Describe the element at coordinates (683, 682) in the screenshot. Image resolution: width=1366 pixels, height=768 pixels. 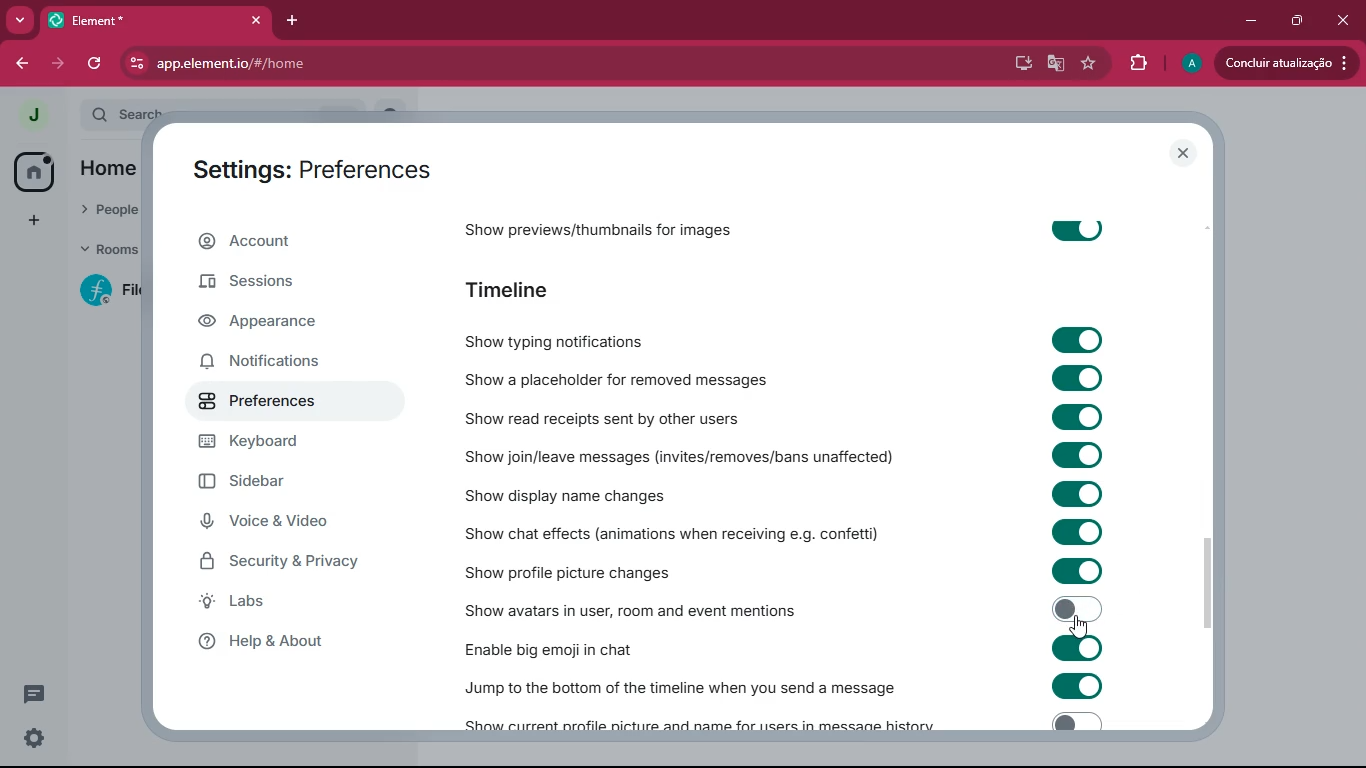
I see `jump to the bottom of the timeline when you send a message` at that location.